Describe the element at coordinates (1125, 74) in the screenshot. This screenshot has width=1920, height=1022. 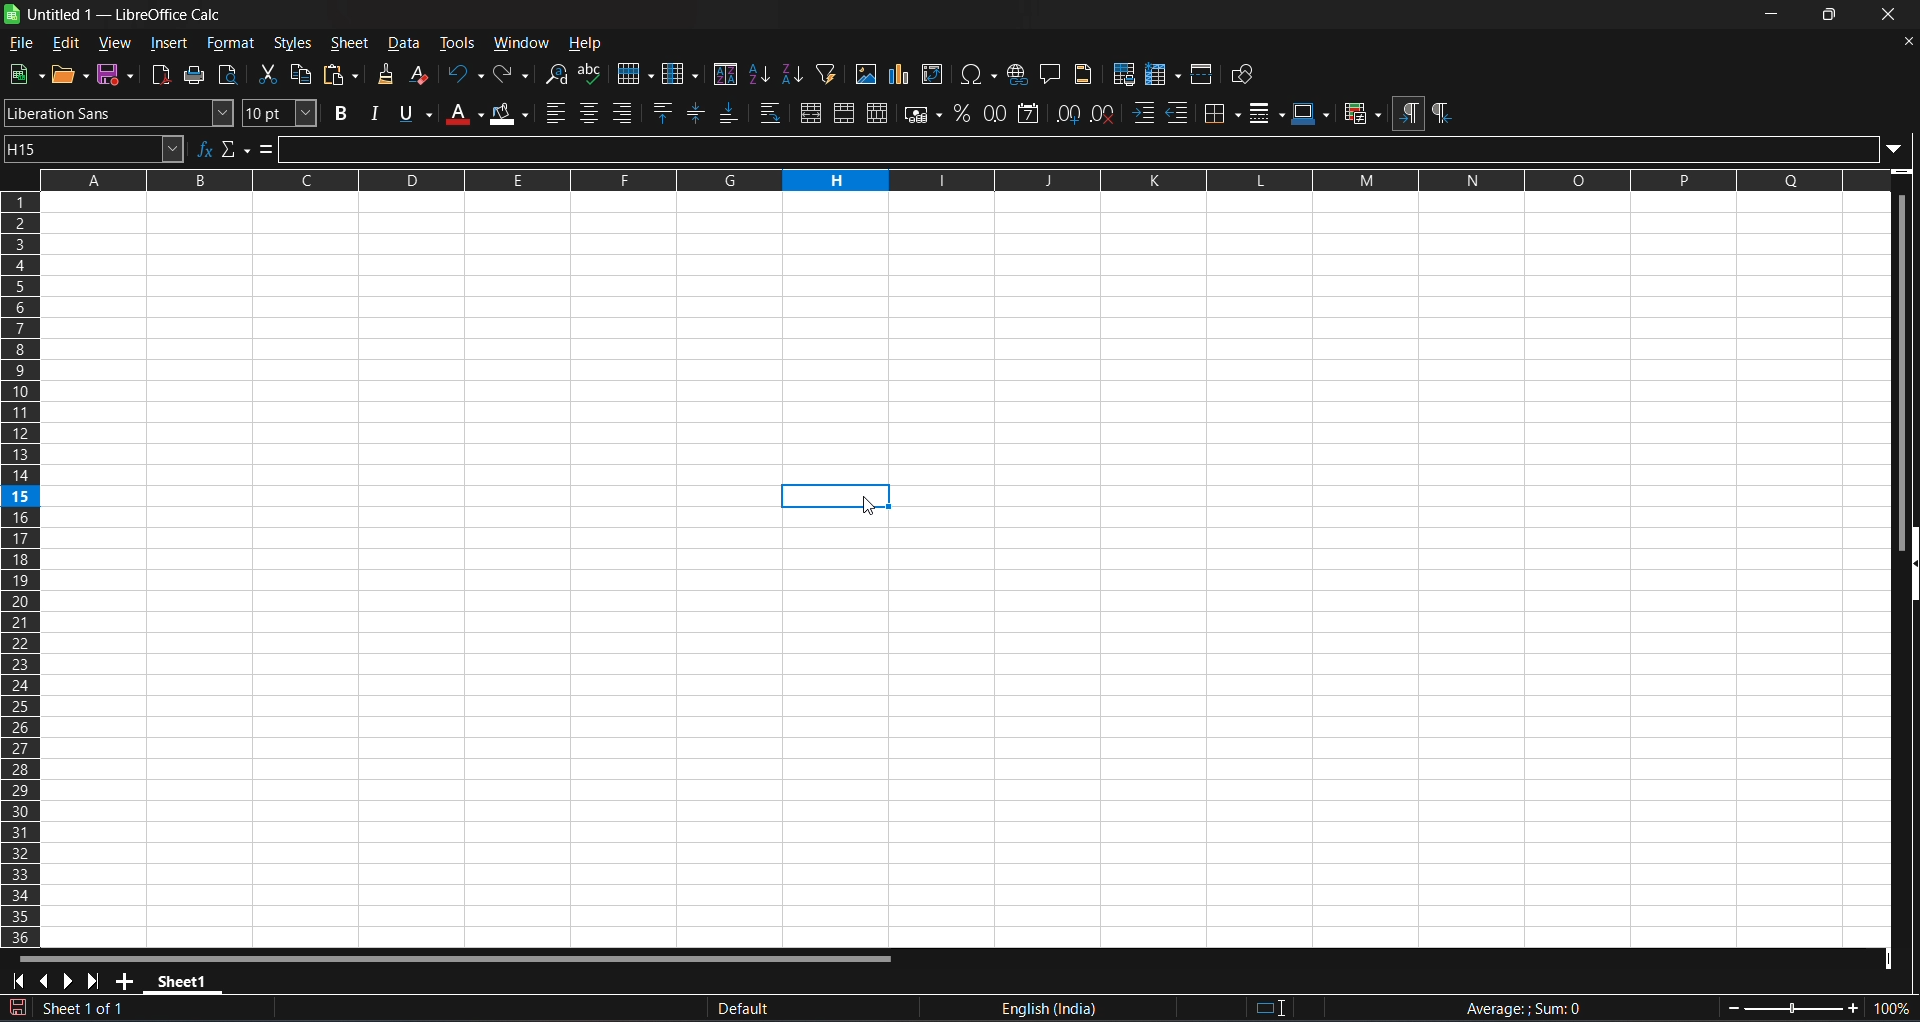
I see `define print area` at that location.